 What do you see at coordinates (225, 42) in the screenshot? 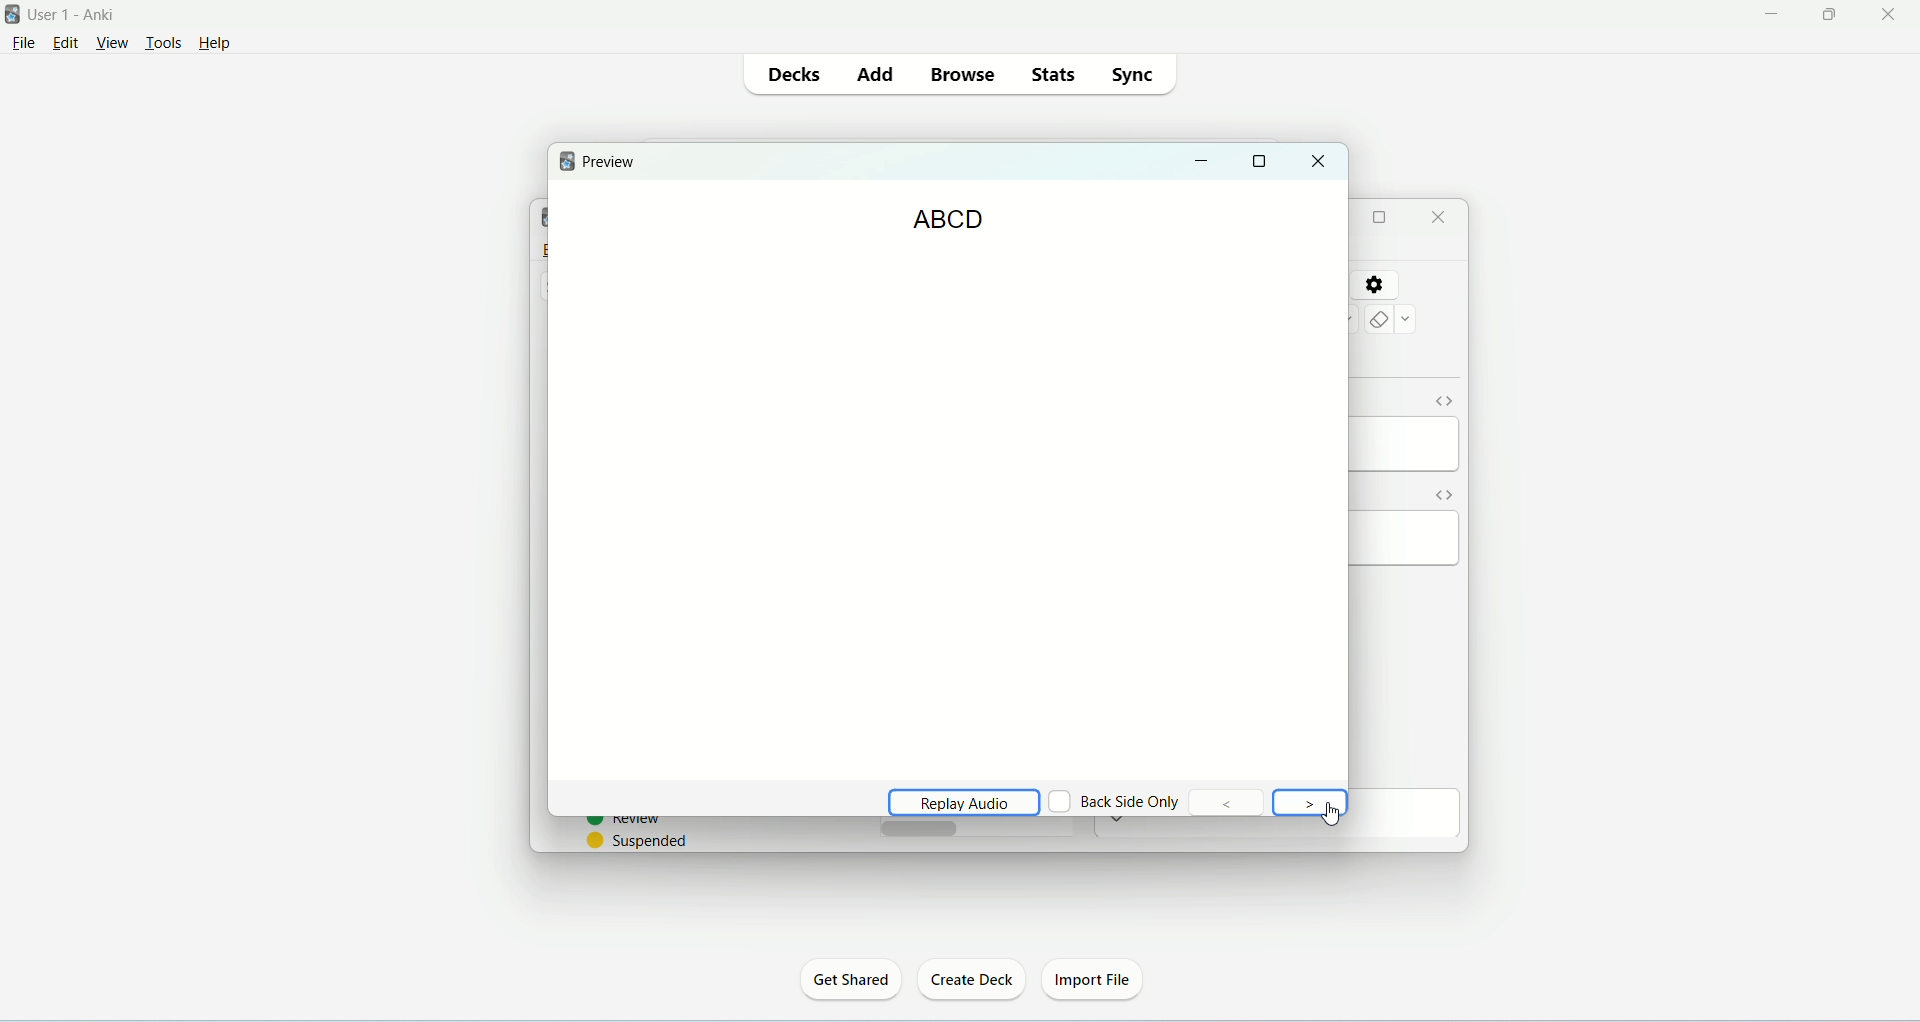
I see `help` at bounding box center [225, 42].